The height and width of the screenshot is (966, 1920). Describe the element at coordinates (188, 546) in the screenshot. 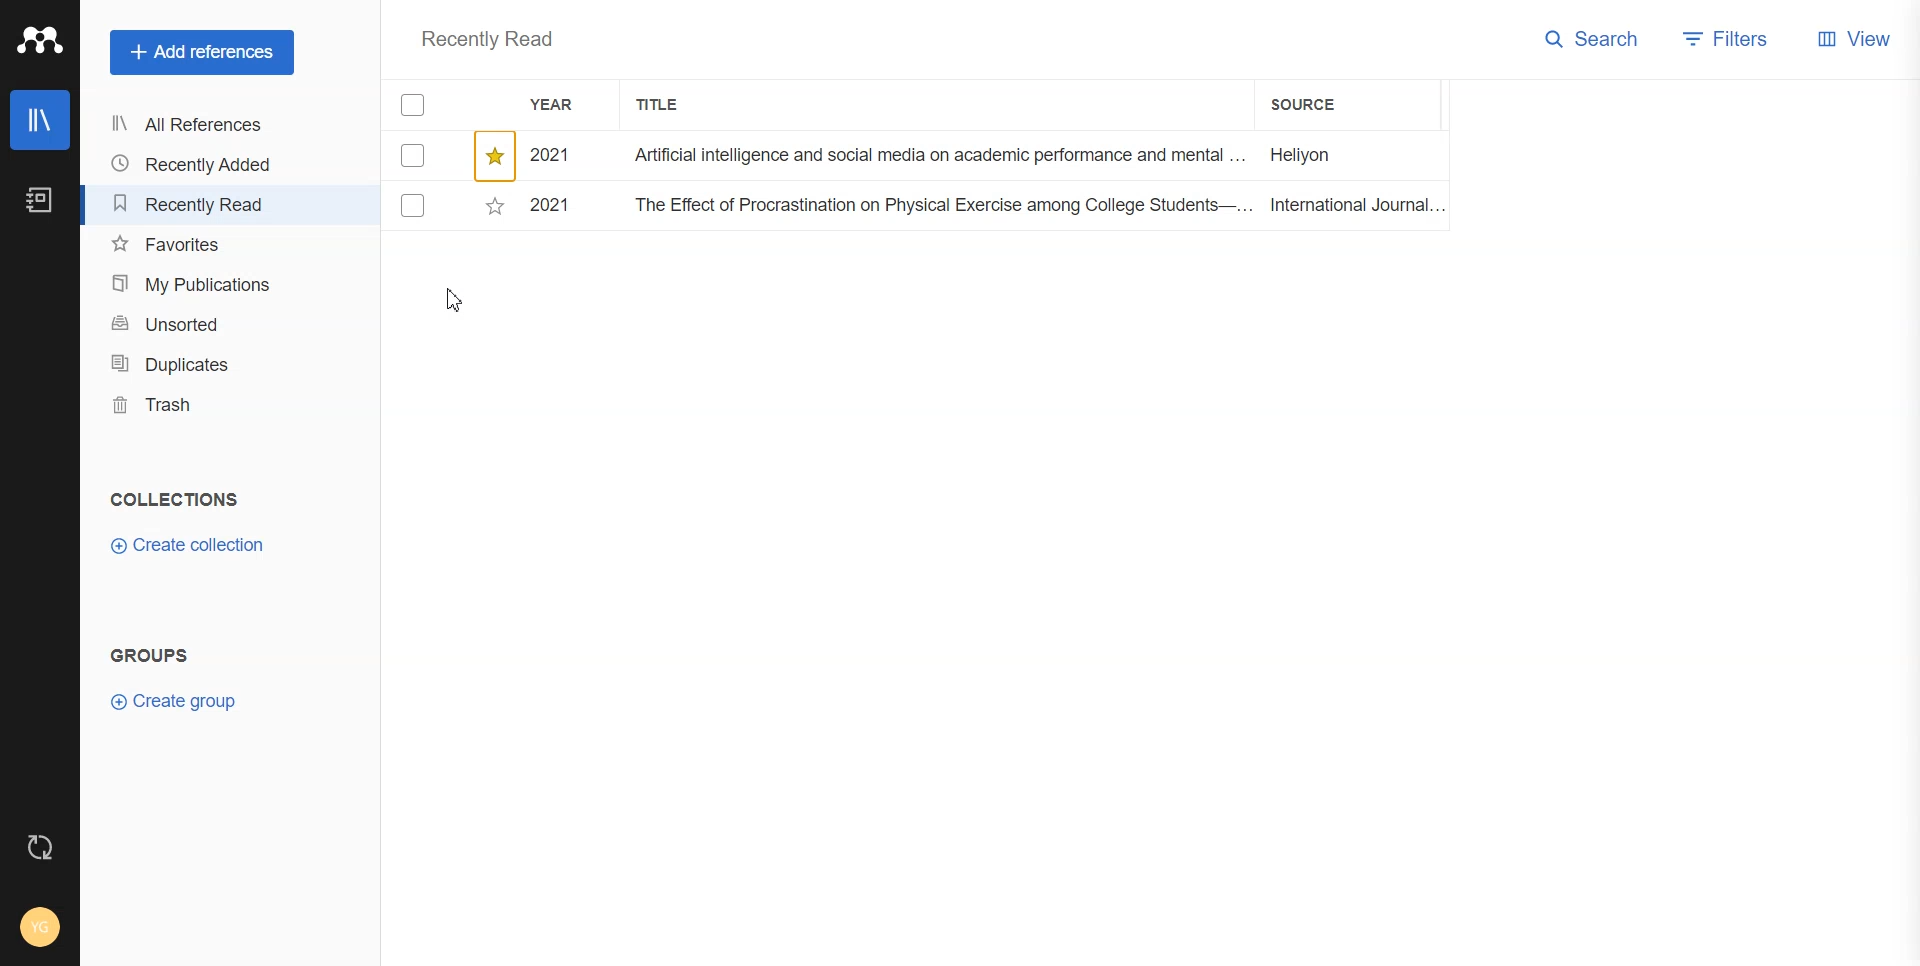

I see `Create collection` at that location.